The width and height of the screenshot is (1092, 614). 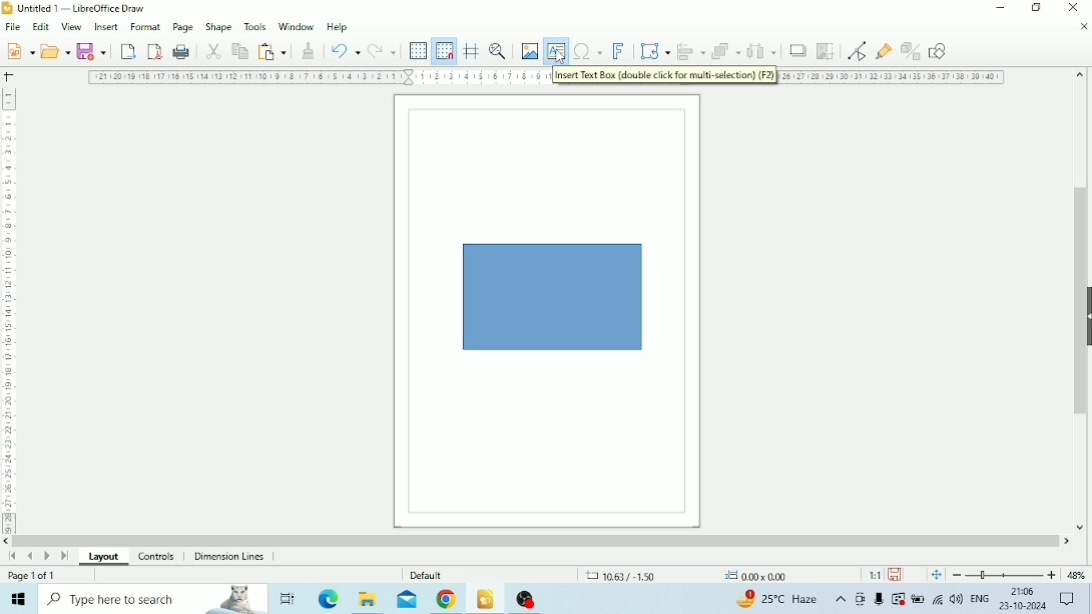 I want to click on Align objects, so click(x=690, y=51).